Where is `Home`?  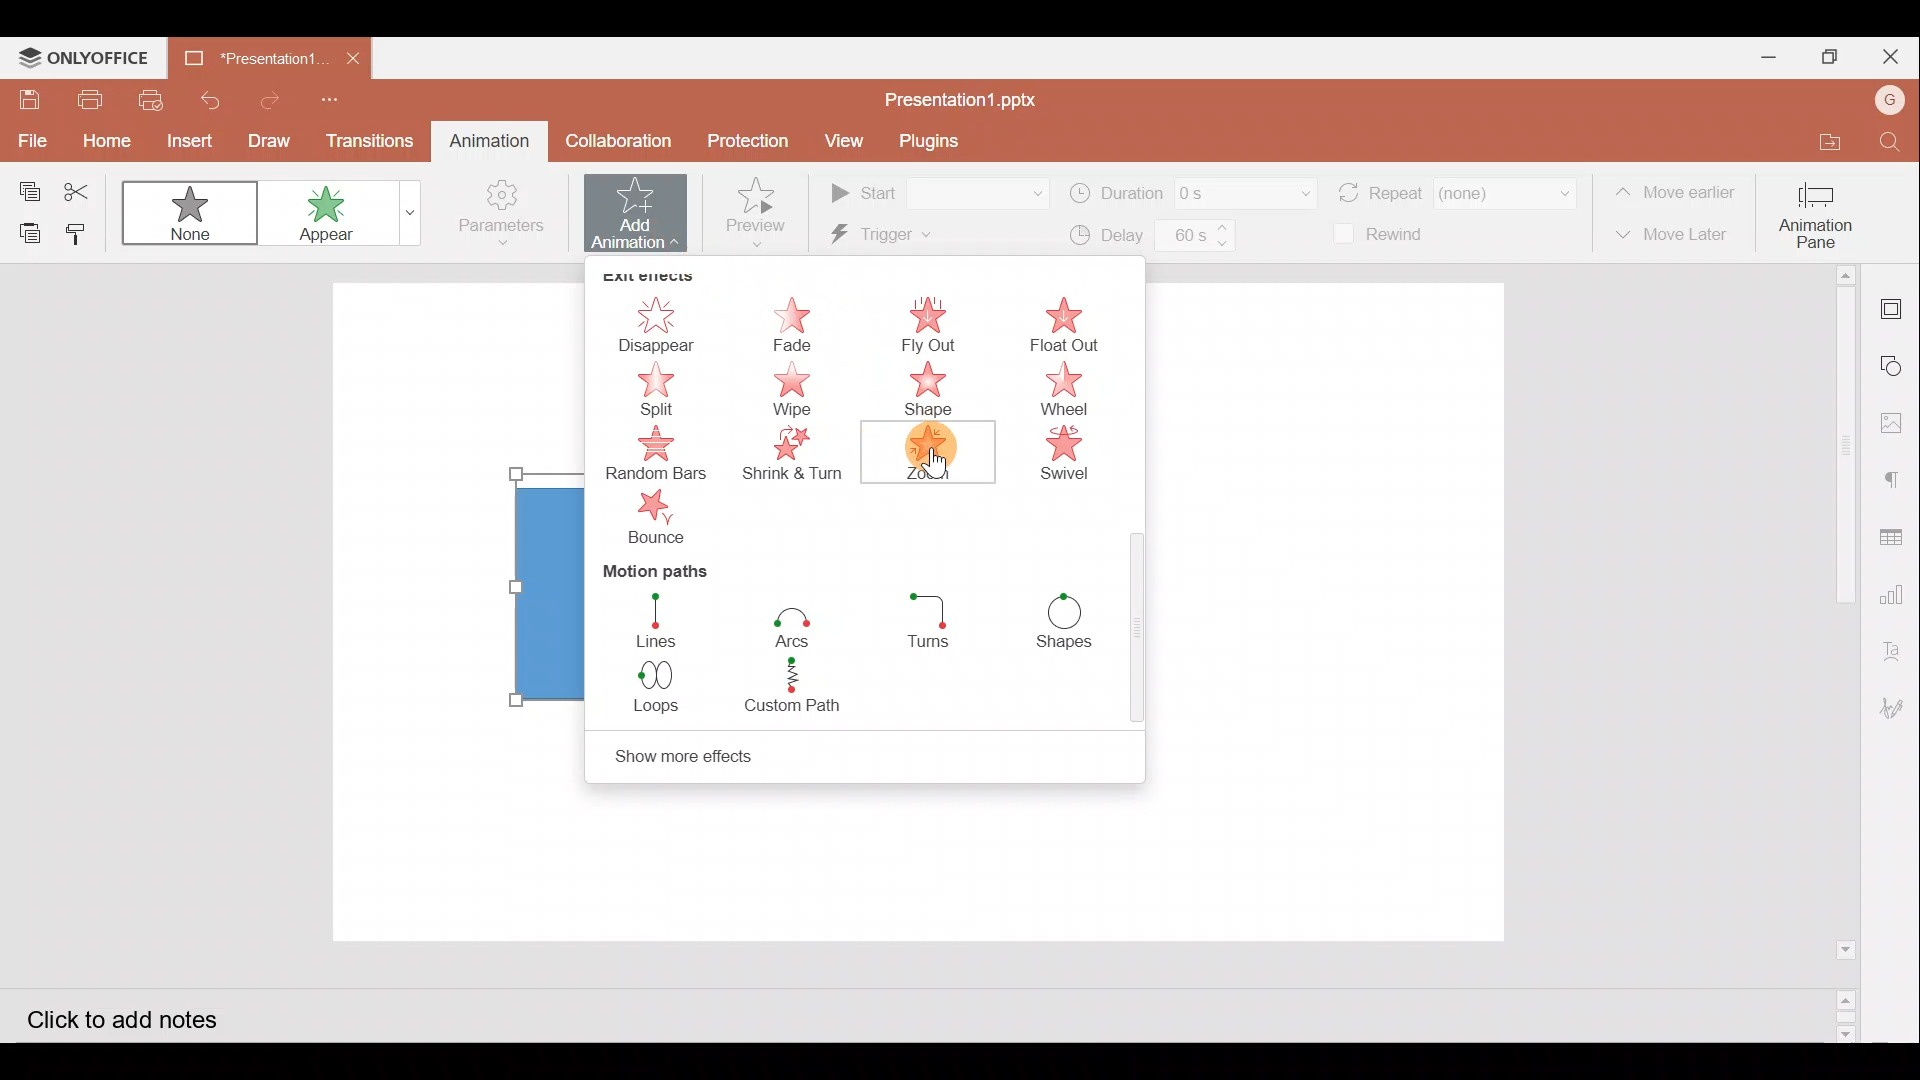 Home is located at coordinates (102, 143).